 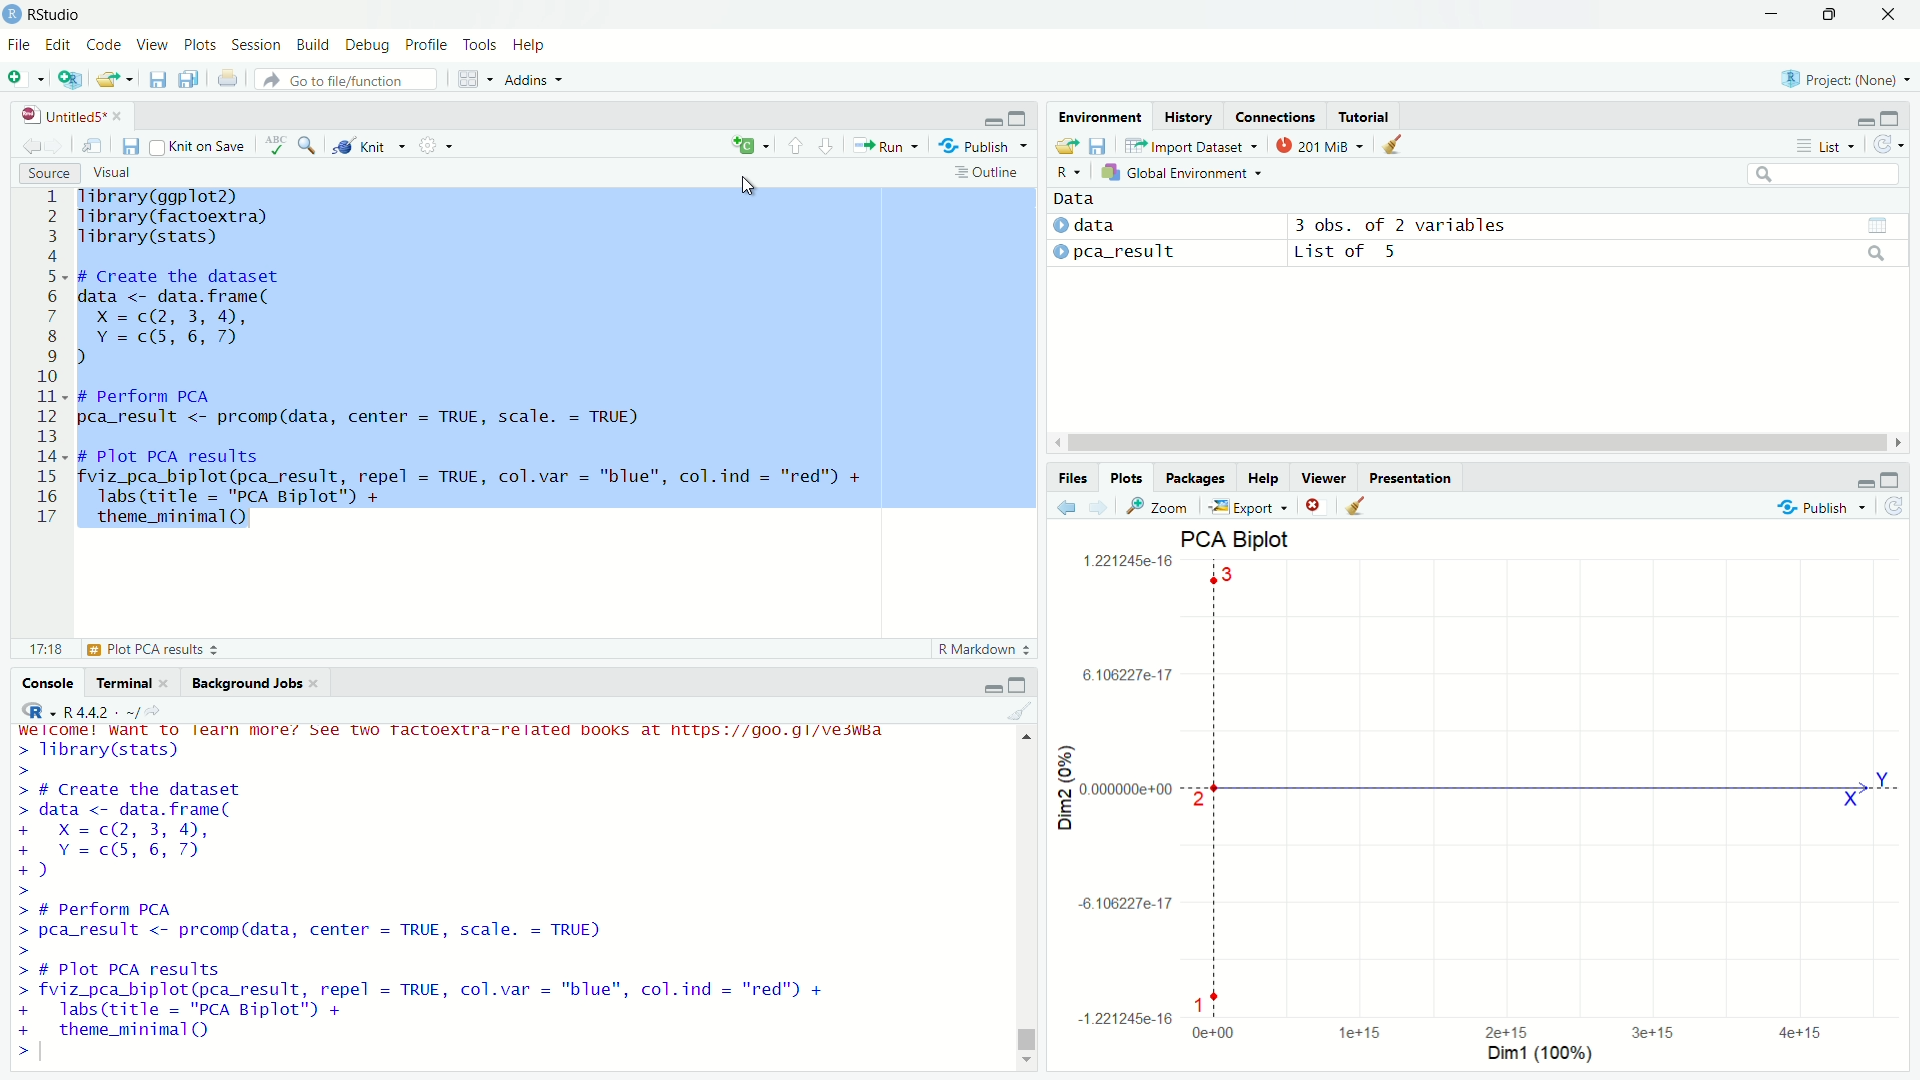 I want to click on publish, so click(x=1822, y=504).